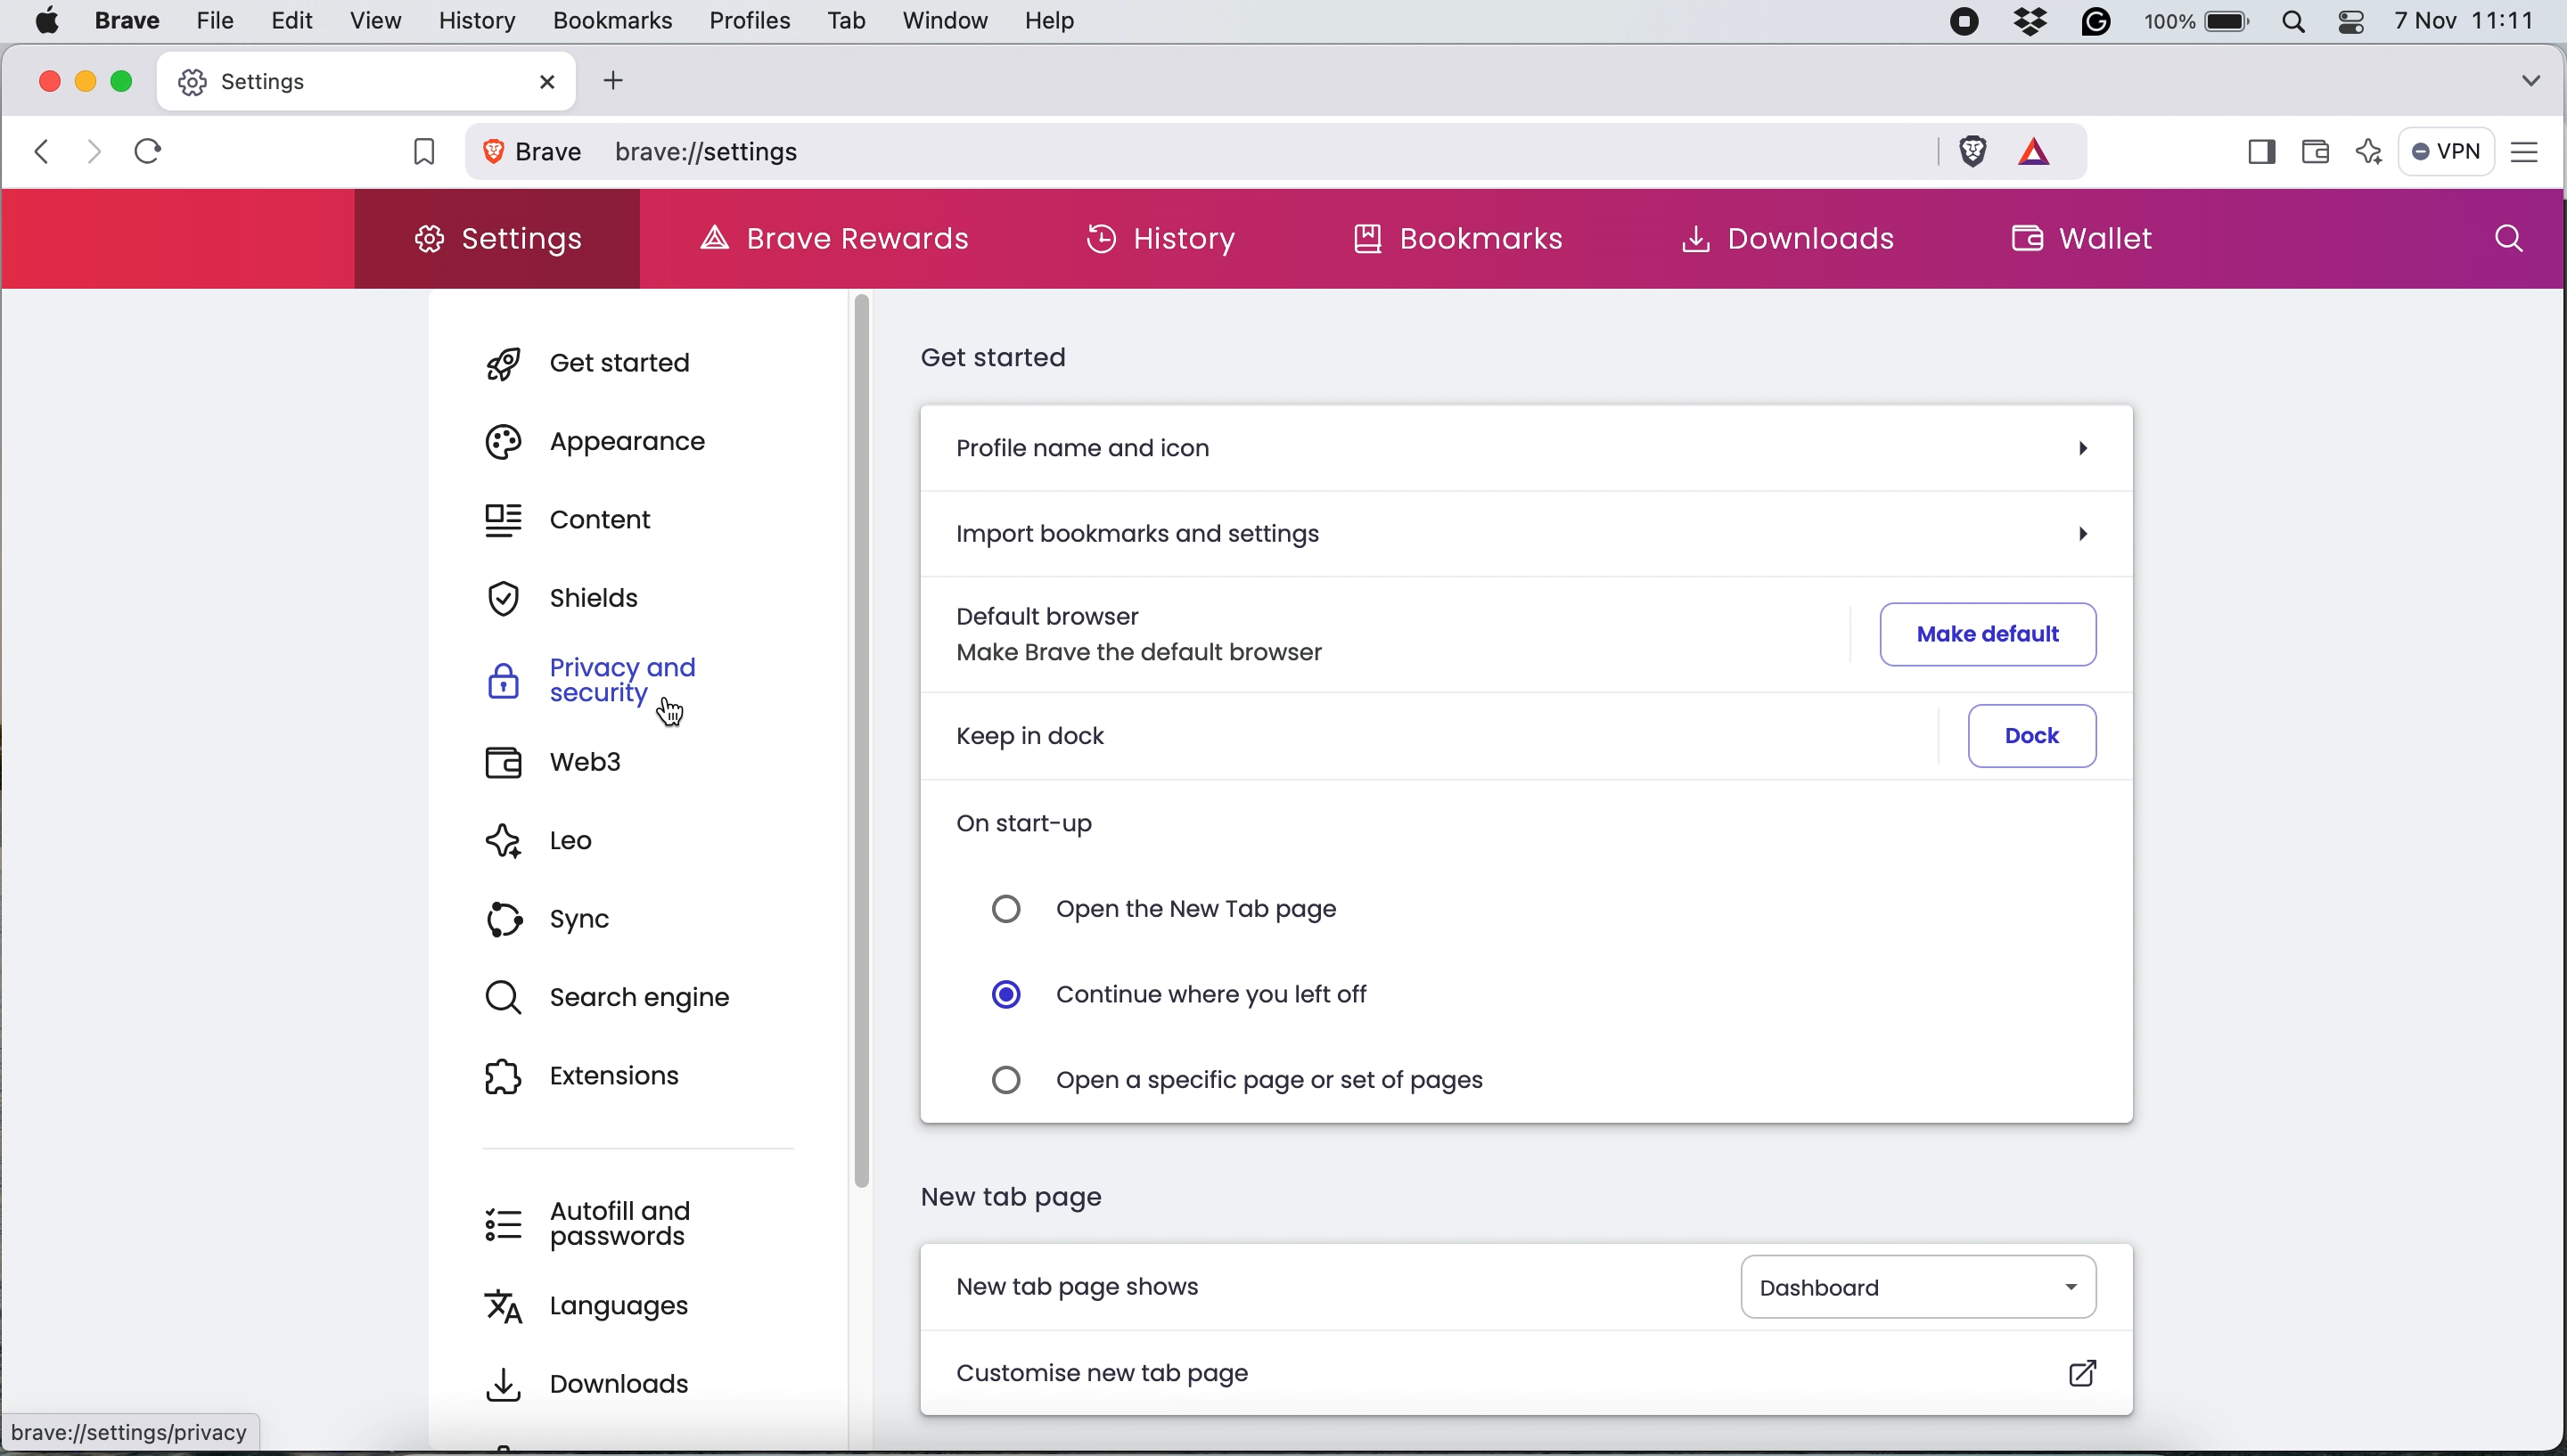 Image resolution: width=2567 pixels, height=1456 pixels. Describe the element at coordinates (2260, 154) in the screenshot. I see `show sidebar` at that location.